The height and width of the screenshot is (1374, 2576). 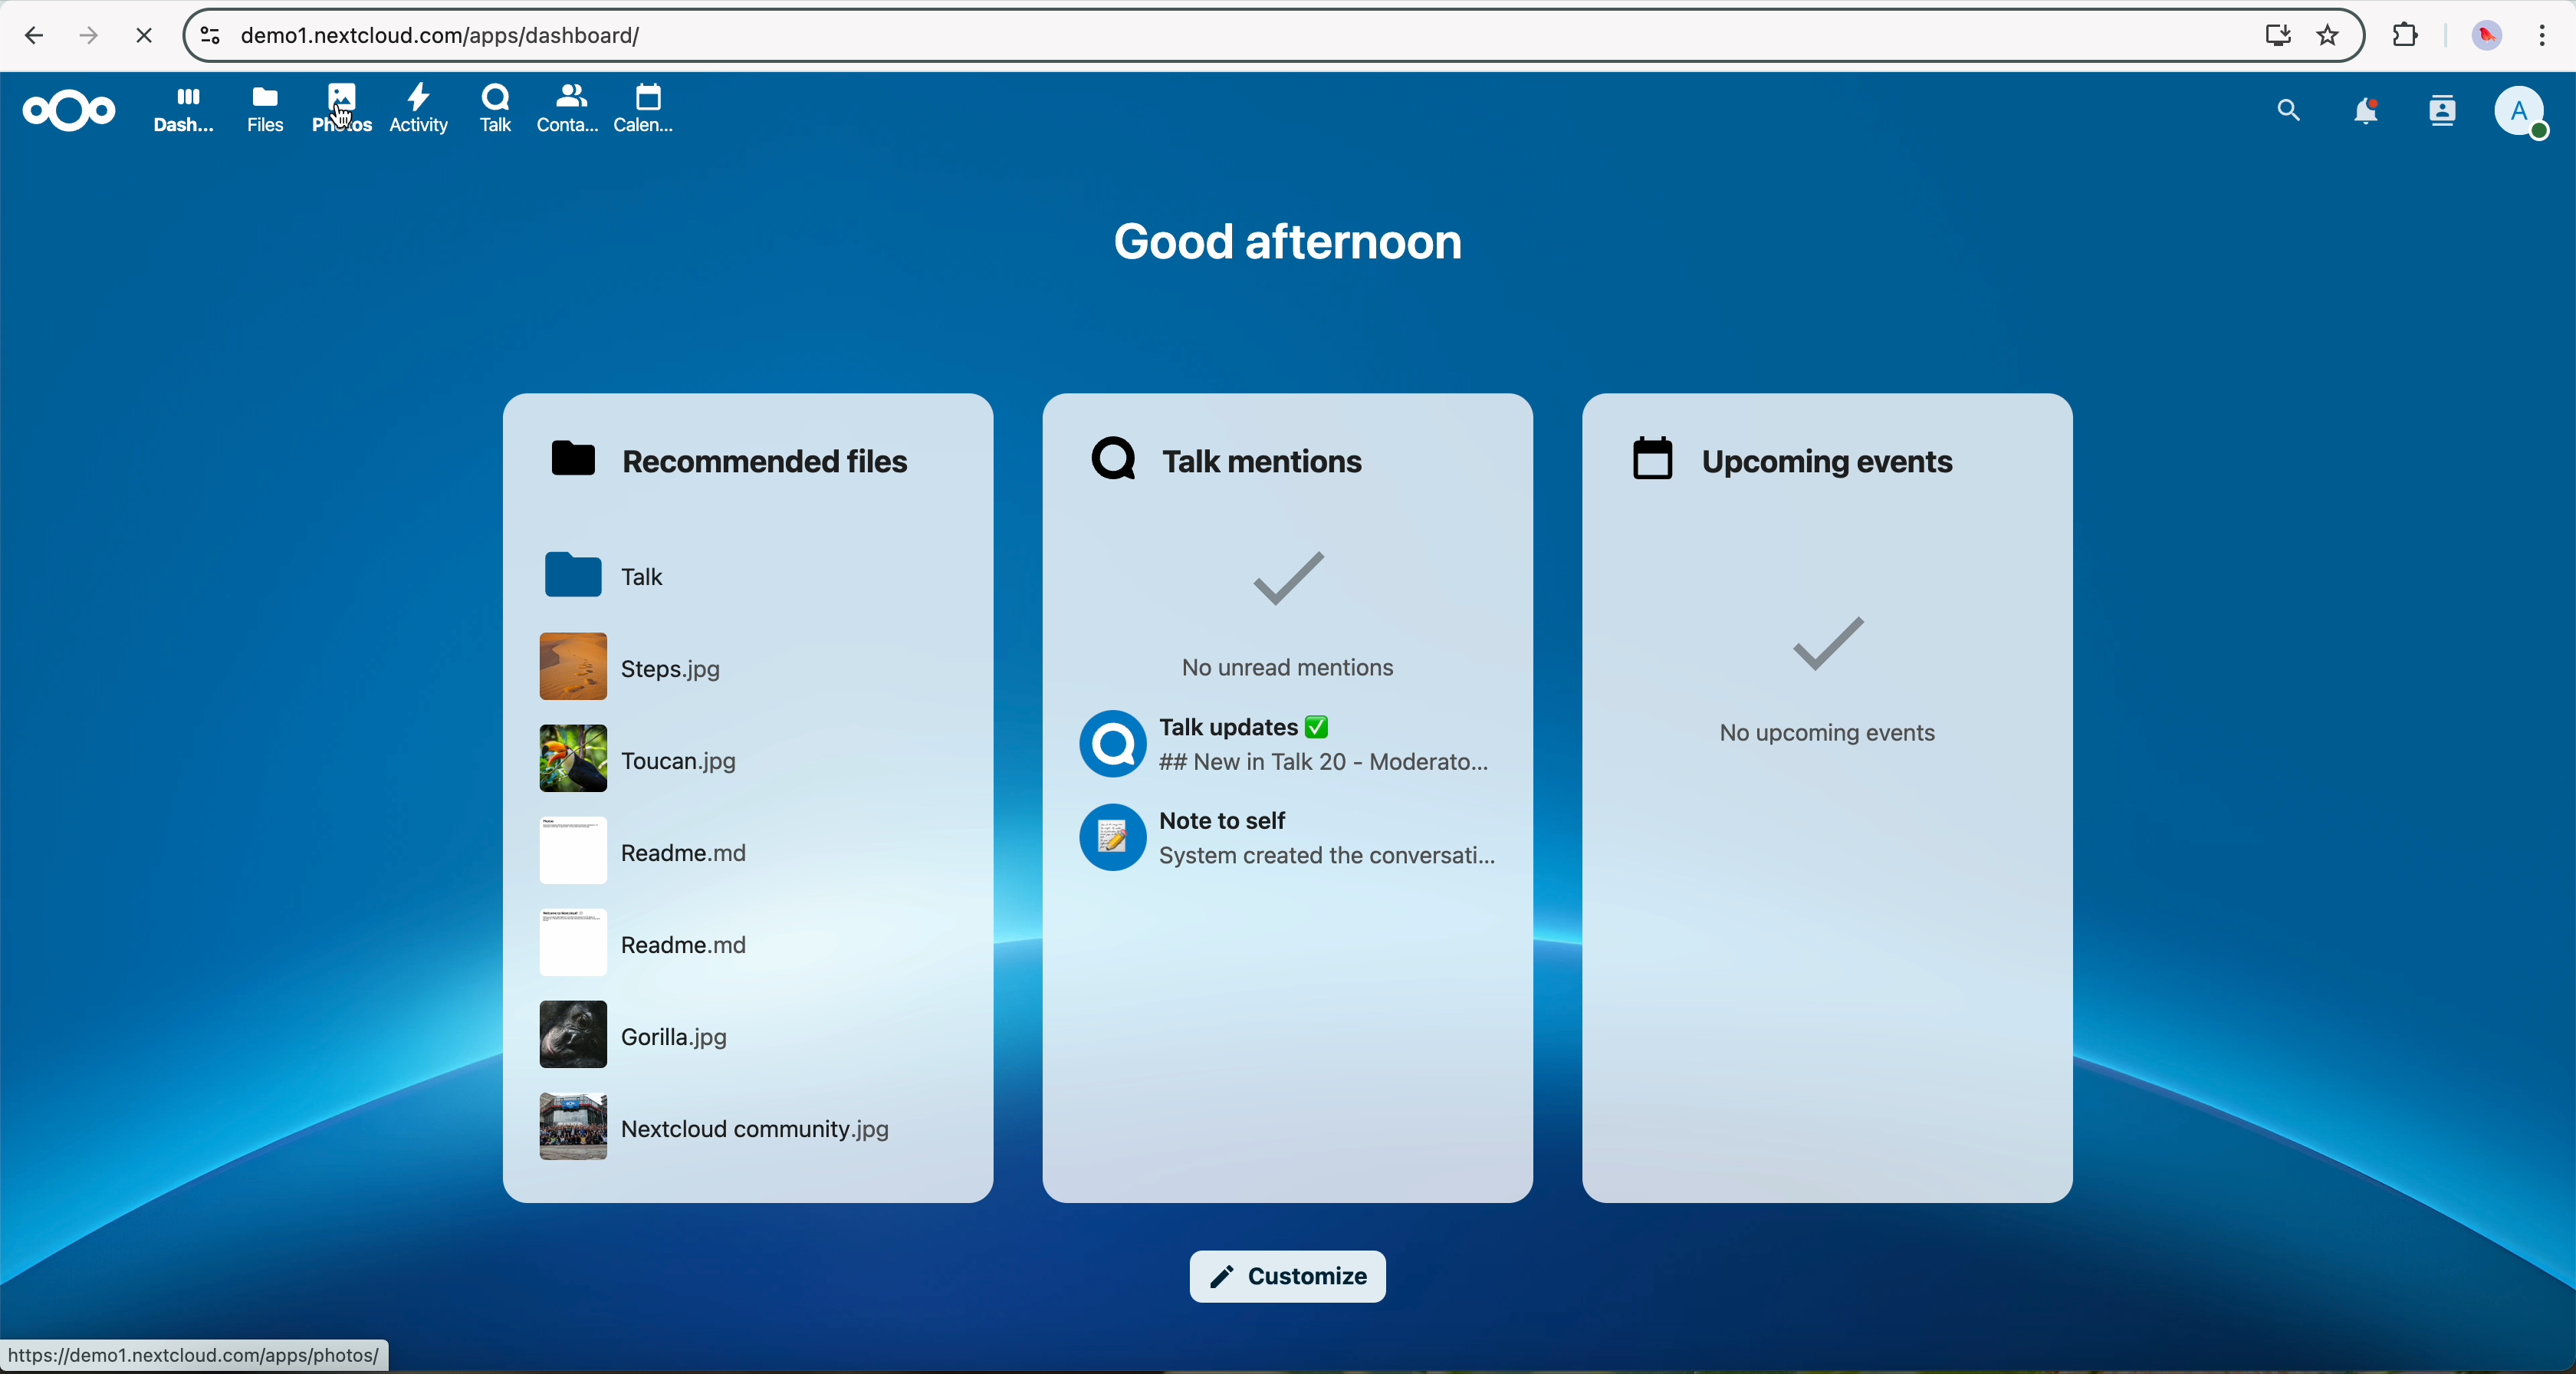 What do you see at coordinates (728, 464) in the screenshot?
I see `recommended files` at bounding box center [728, 464].